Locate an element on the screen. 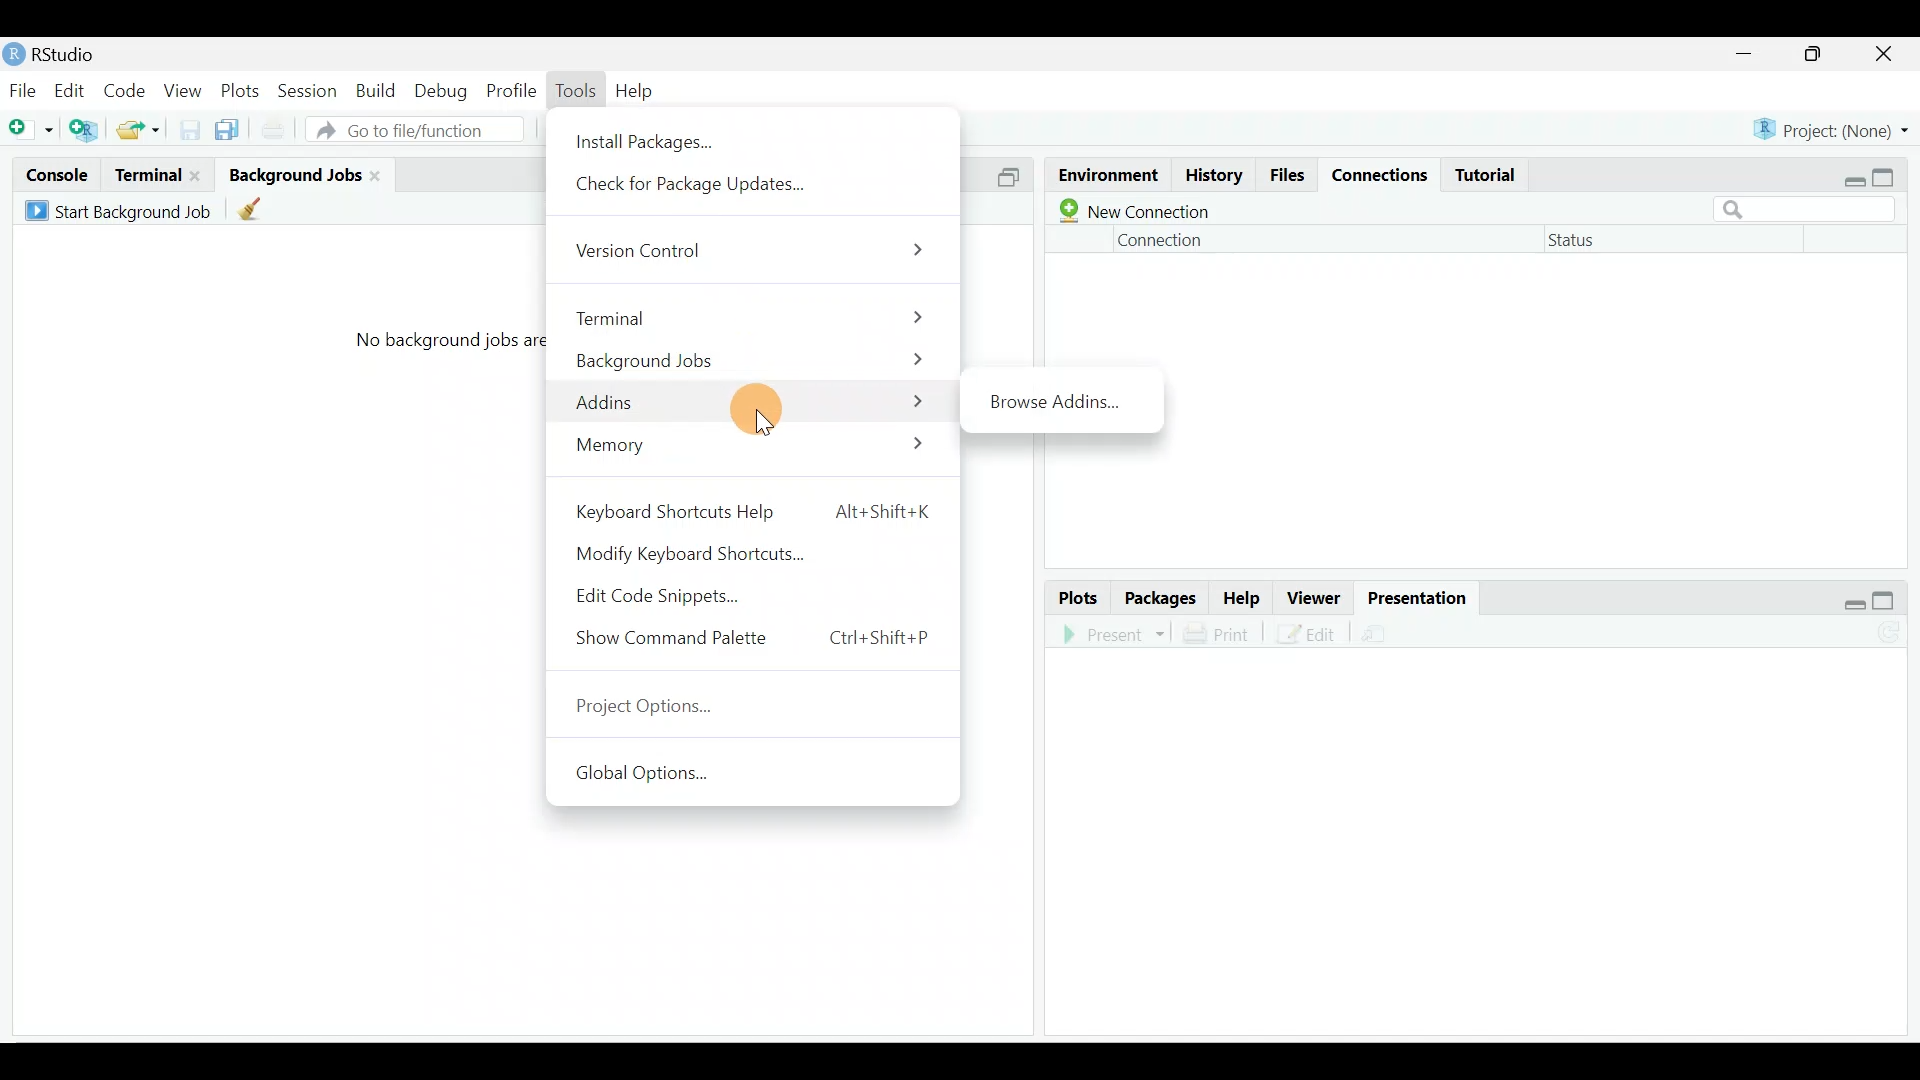  Present in an external web browser is located at coordinates (1382, 632).